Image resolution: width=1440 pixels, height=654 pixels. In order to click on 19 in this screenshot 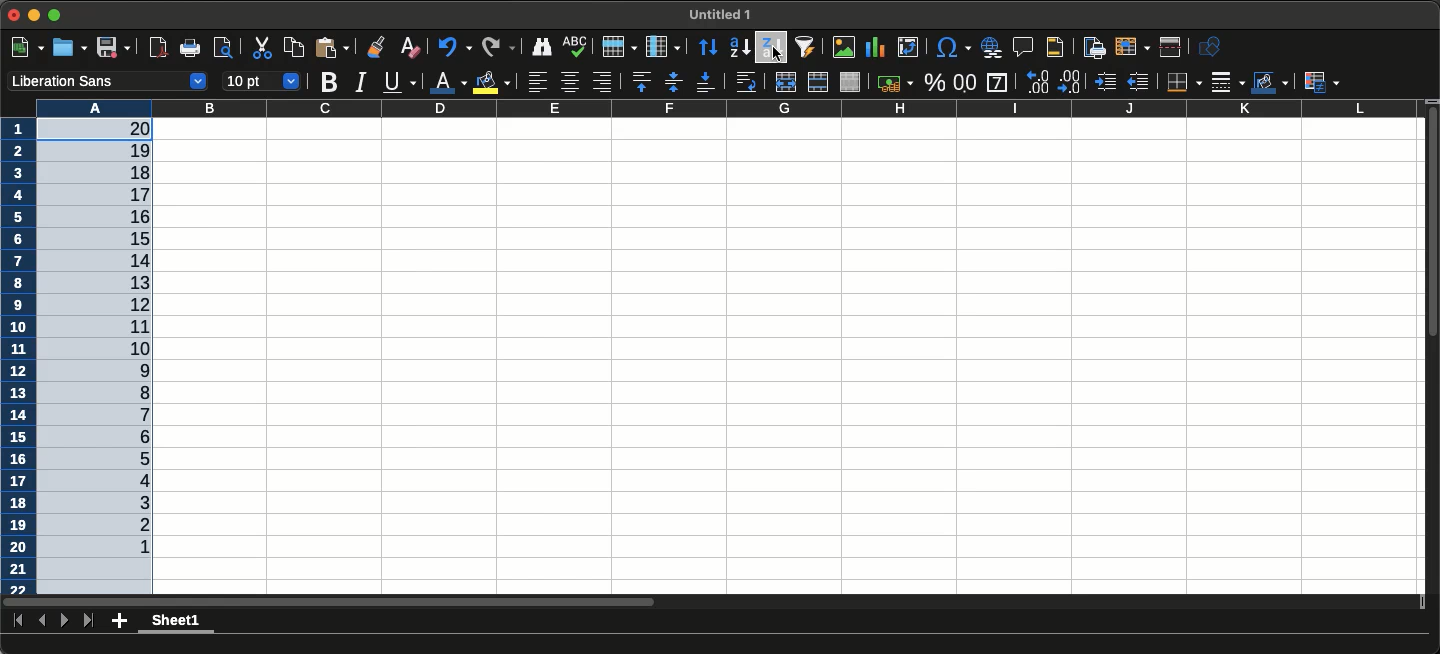, I will do `click(139, 523)`.